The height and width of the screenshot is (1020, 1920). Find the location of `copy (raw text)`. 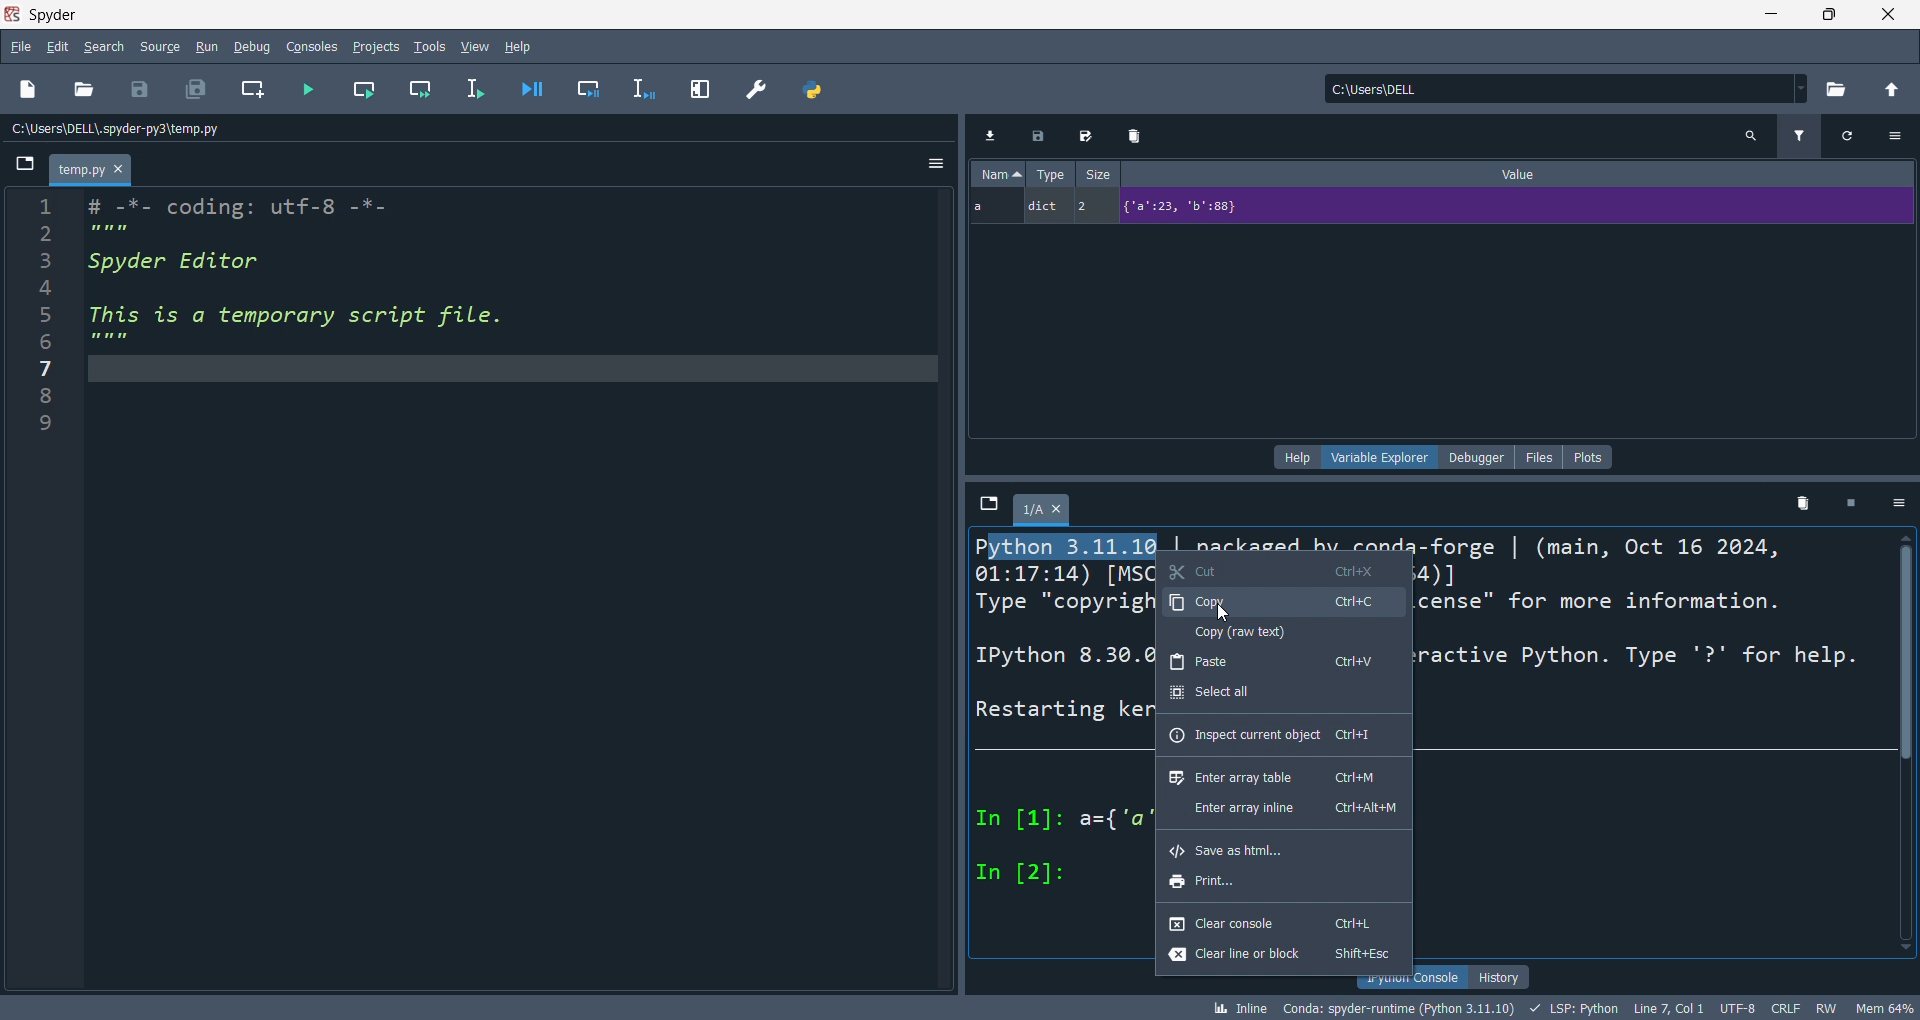

copy (raw text) is located at coordinates (1280, 632).